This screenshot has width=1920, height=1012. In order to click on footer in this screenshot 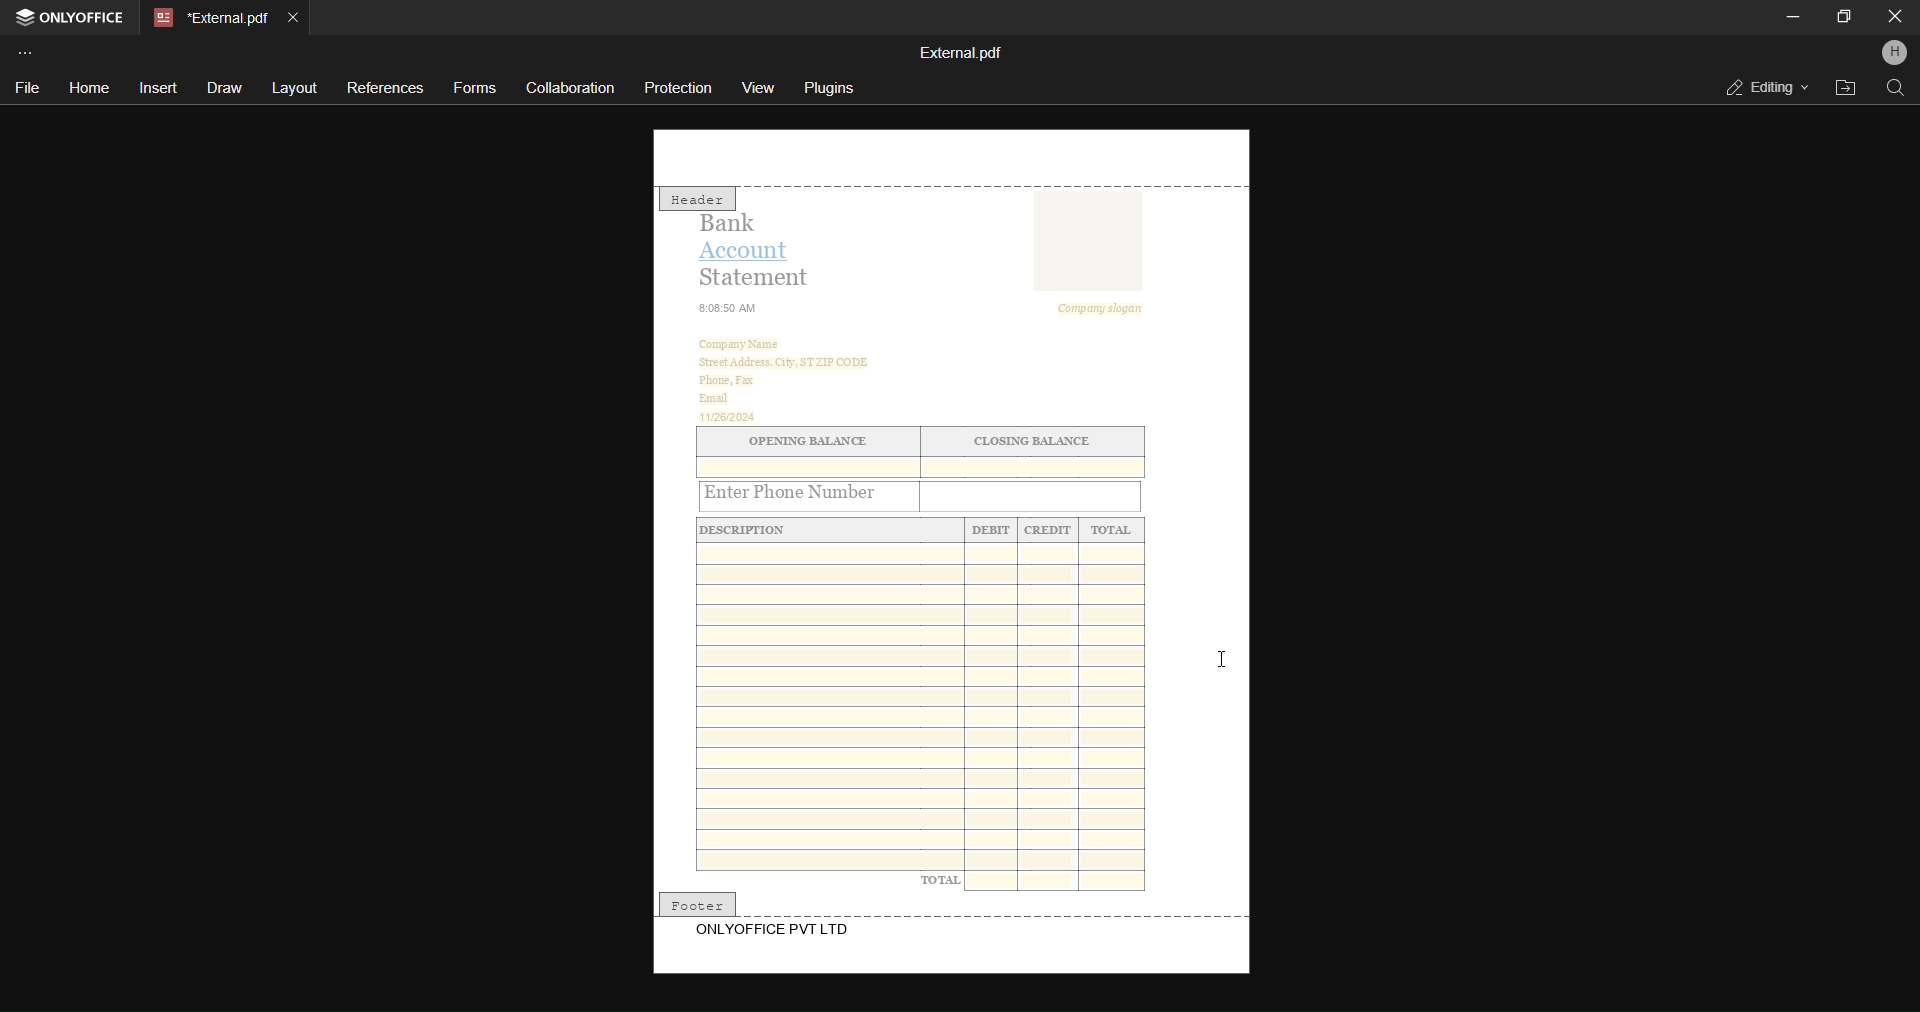, I will do `click(697, 902)`.